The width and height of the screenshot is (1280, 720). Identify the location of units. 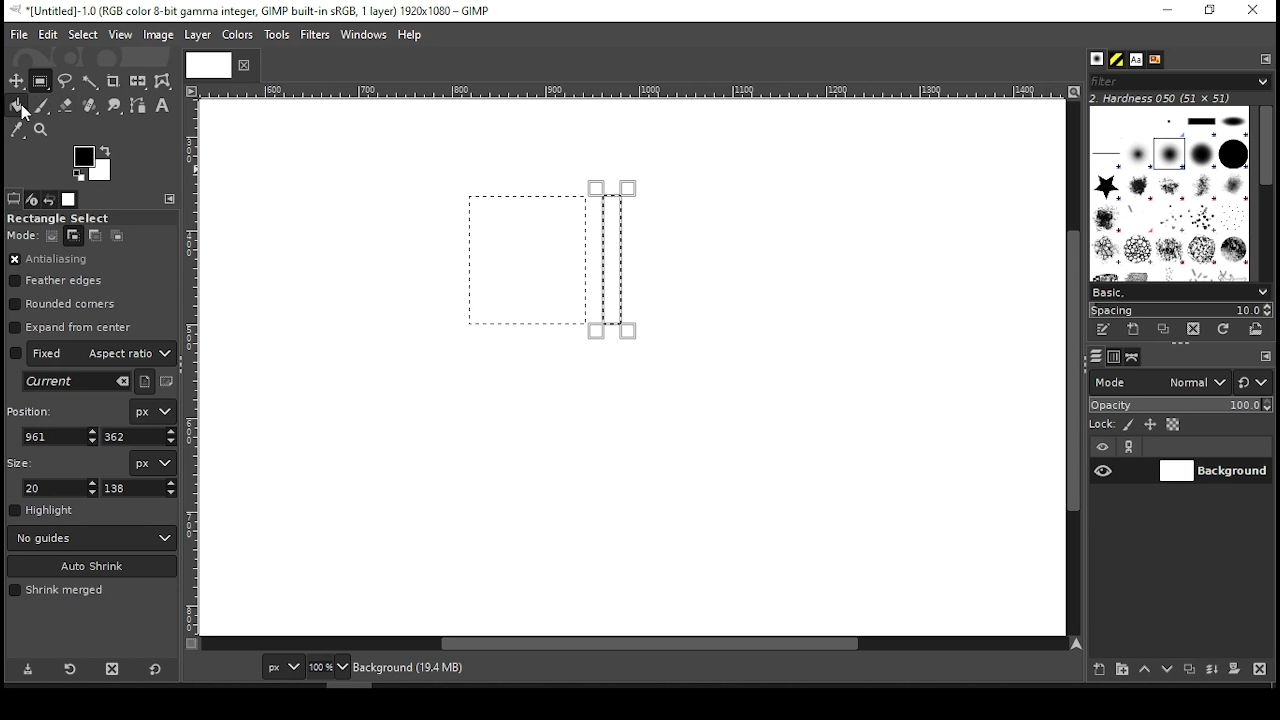
(152, 463).